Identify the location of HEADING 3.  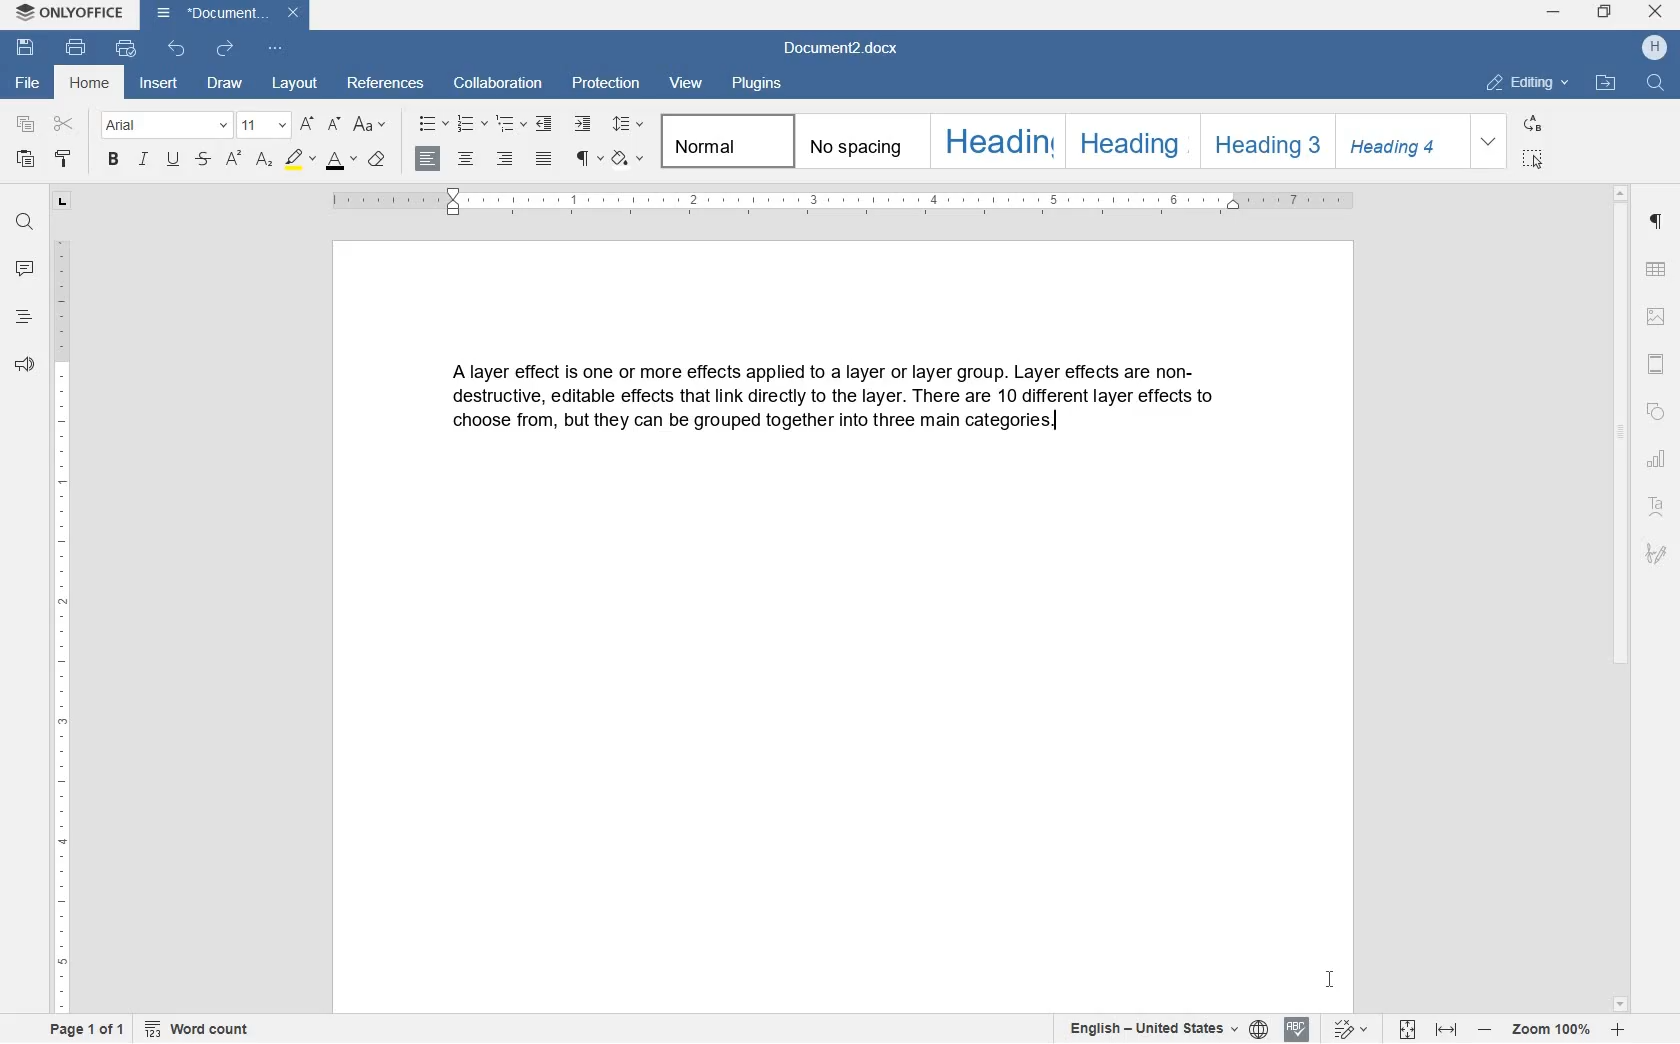
(1263, 142).